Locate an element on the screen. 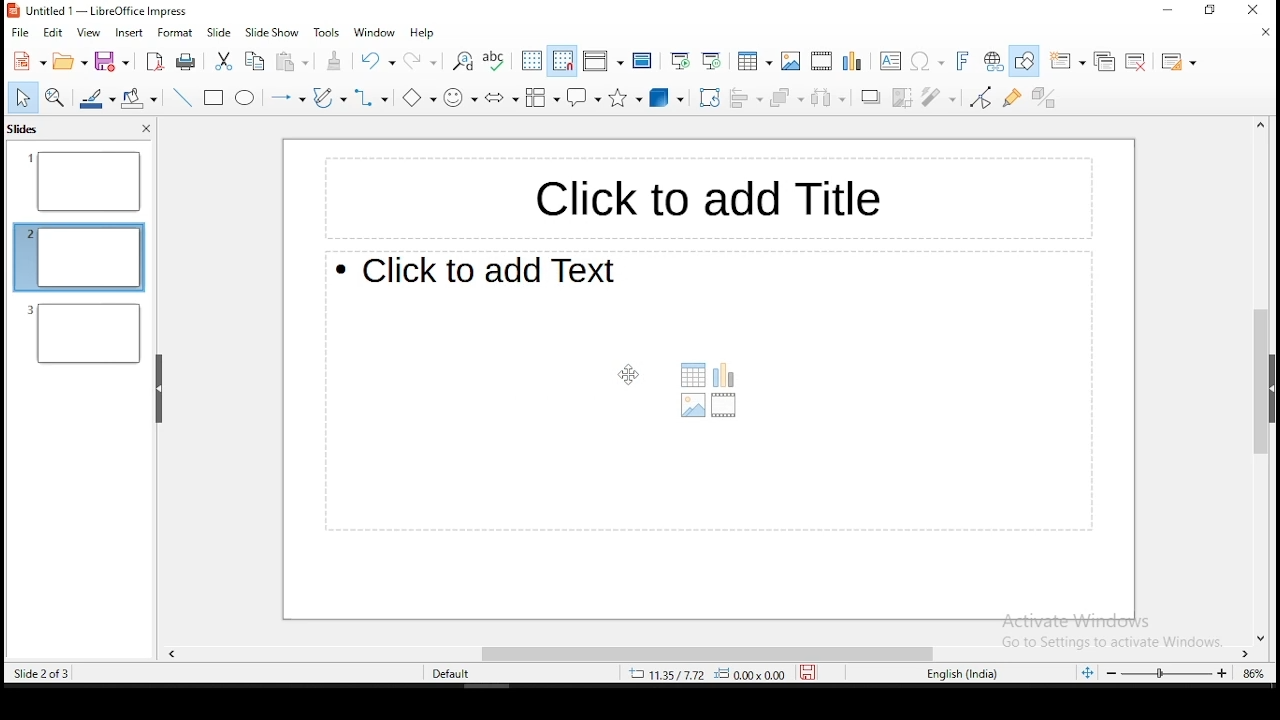 The height and width of the screenshot is (720, 1280). find and replace is located at coordinates (462, 63).